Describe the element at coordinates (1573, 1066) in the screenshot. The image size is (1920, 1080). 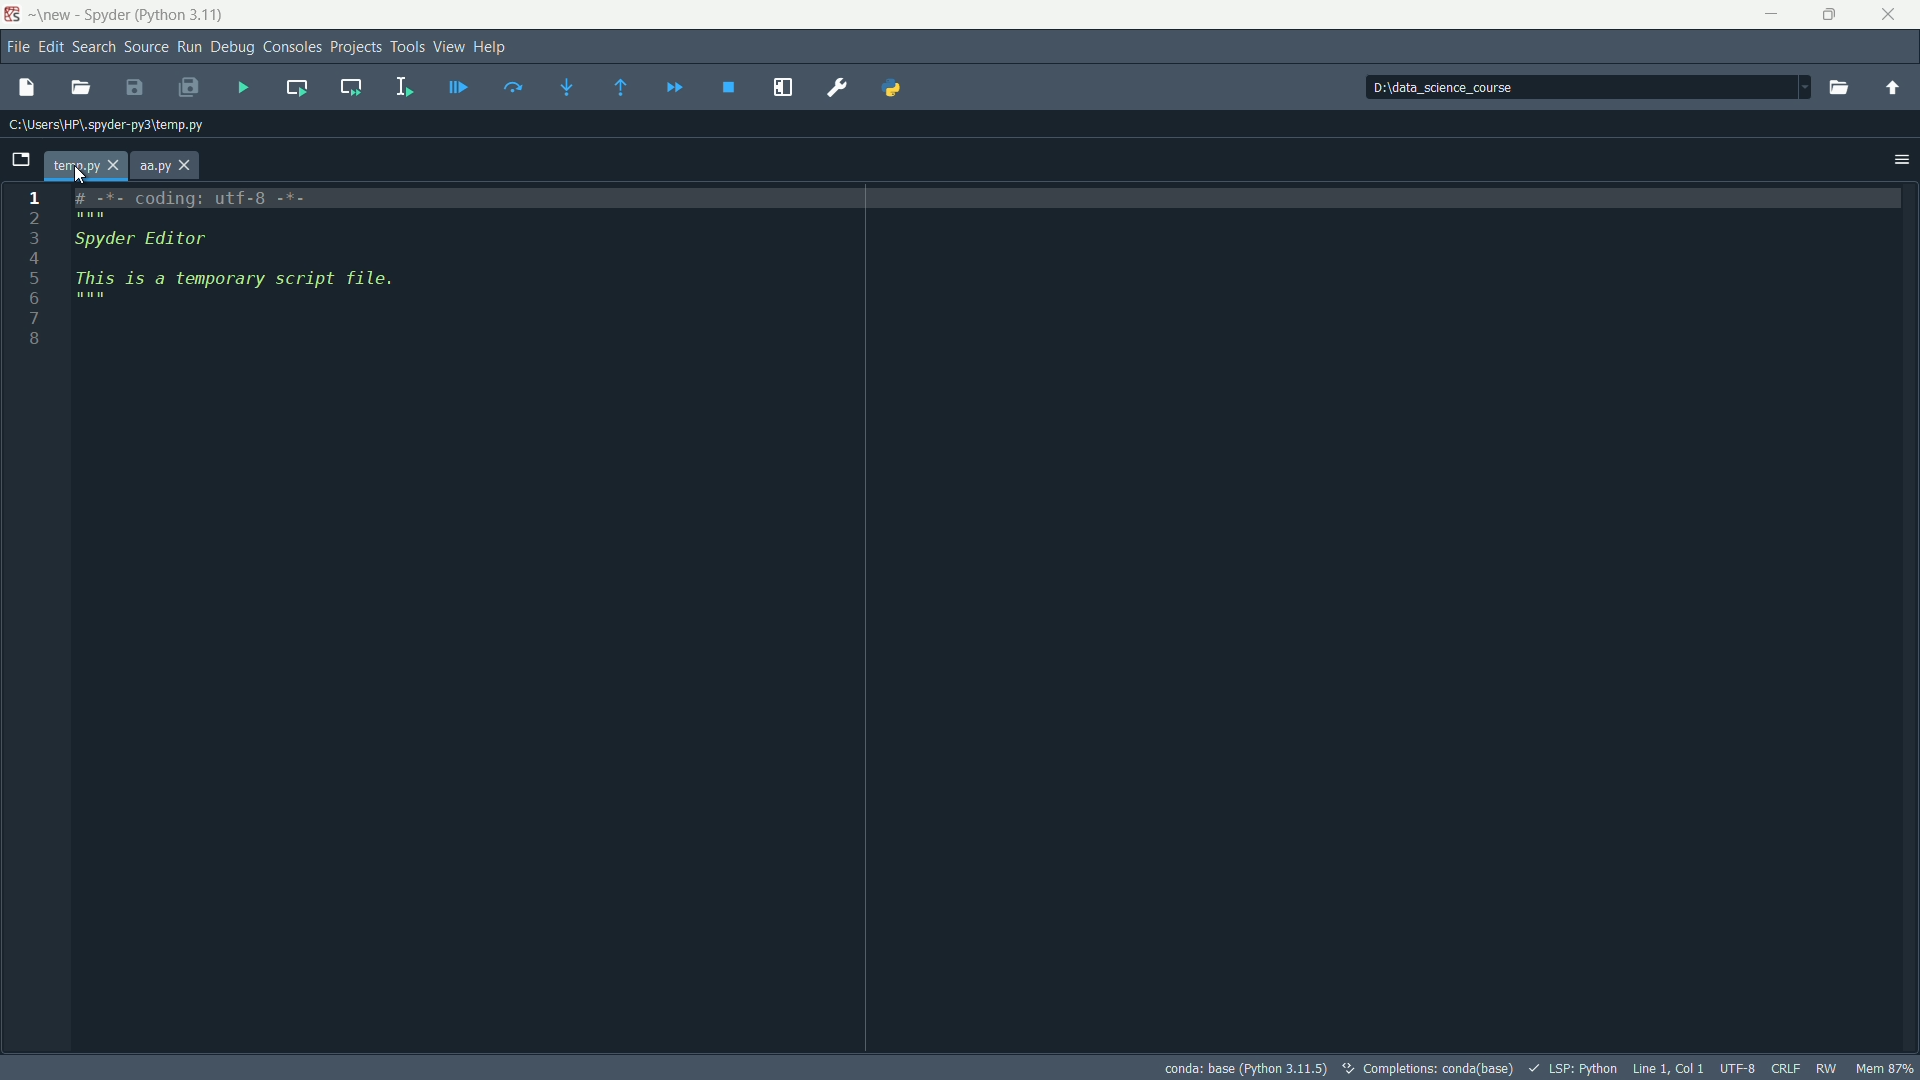
I see `lps:python` at that location.